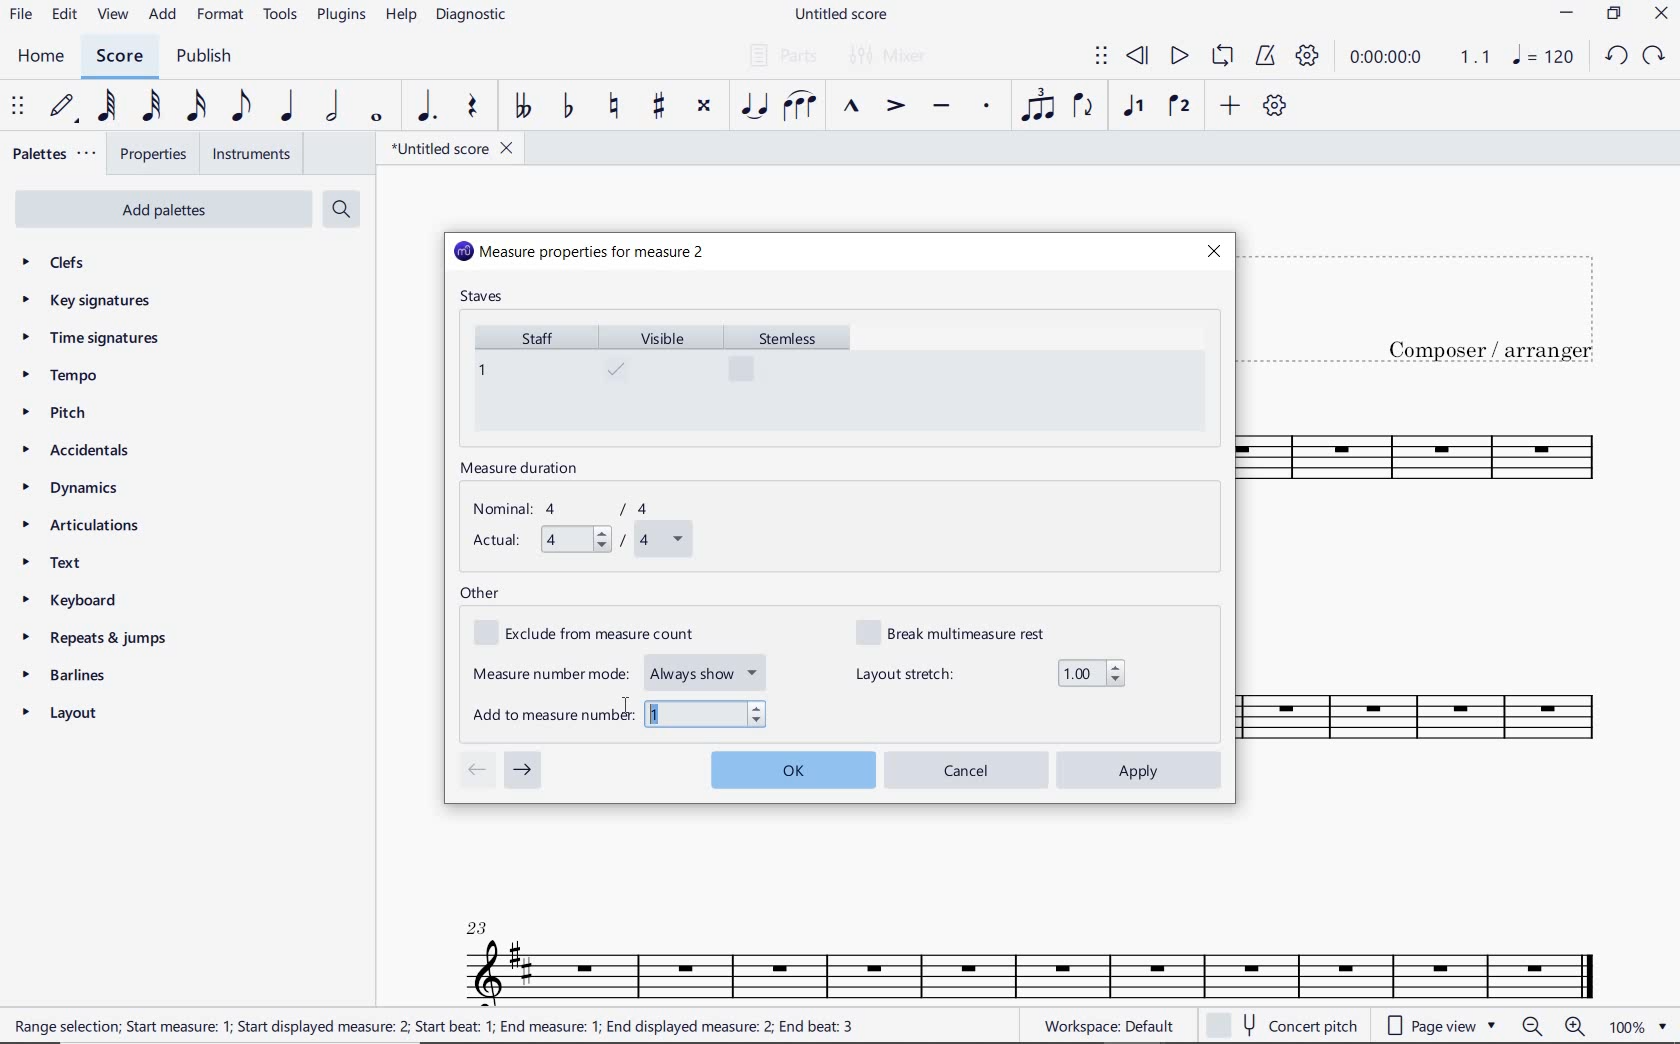 This screenshot has width=1680, height=1044. Describe the element at coordinates (247, 153) in the screenshot. I see `INSTRUMENTS` at that location.